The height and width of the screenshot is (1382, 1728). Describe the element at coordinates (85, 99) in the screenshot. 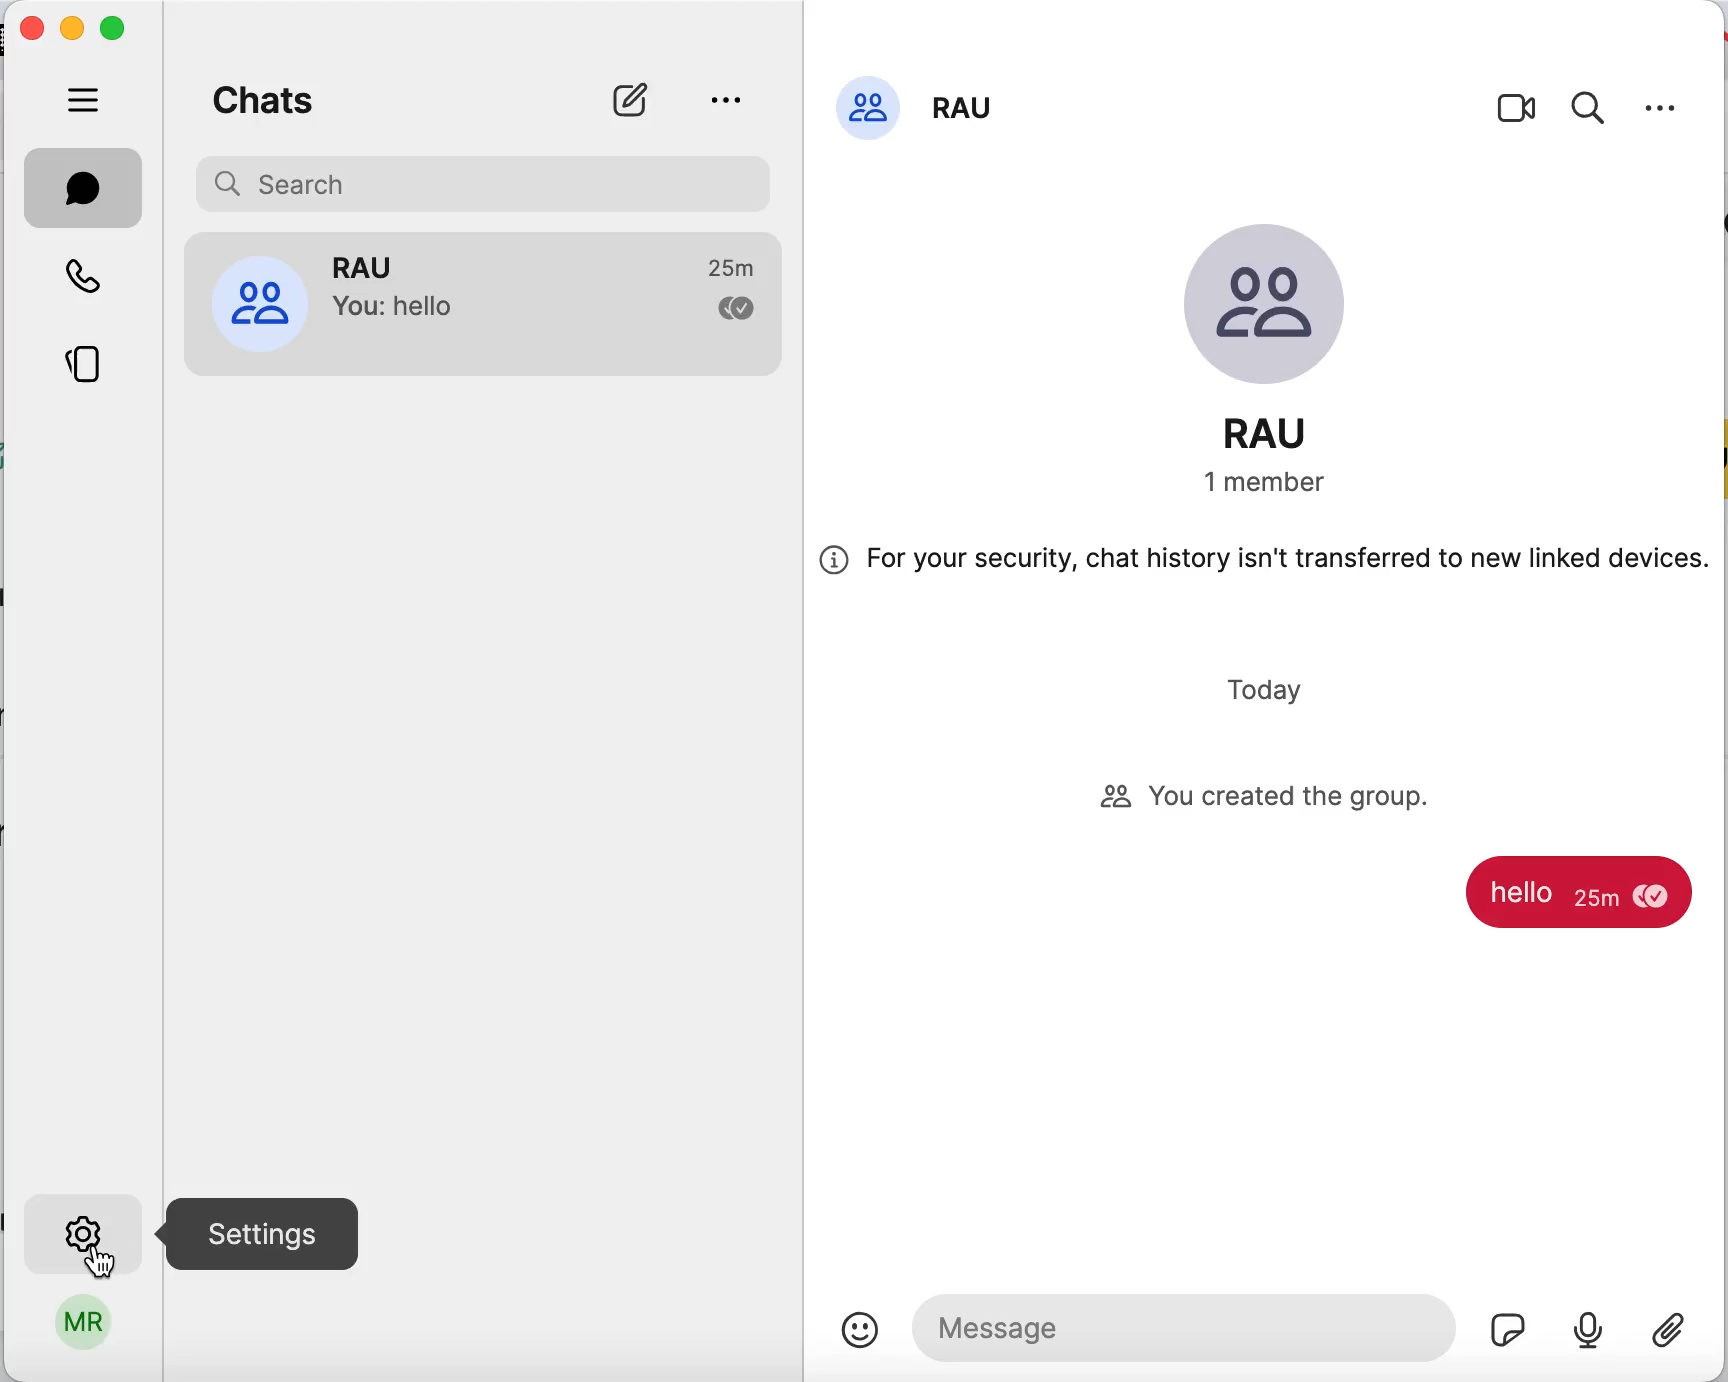

I see `hide tabs` at that location.